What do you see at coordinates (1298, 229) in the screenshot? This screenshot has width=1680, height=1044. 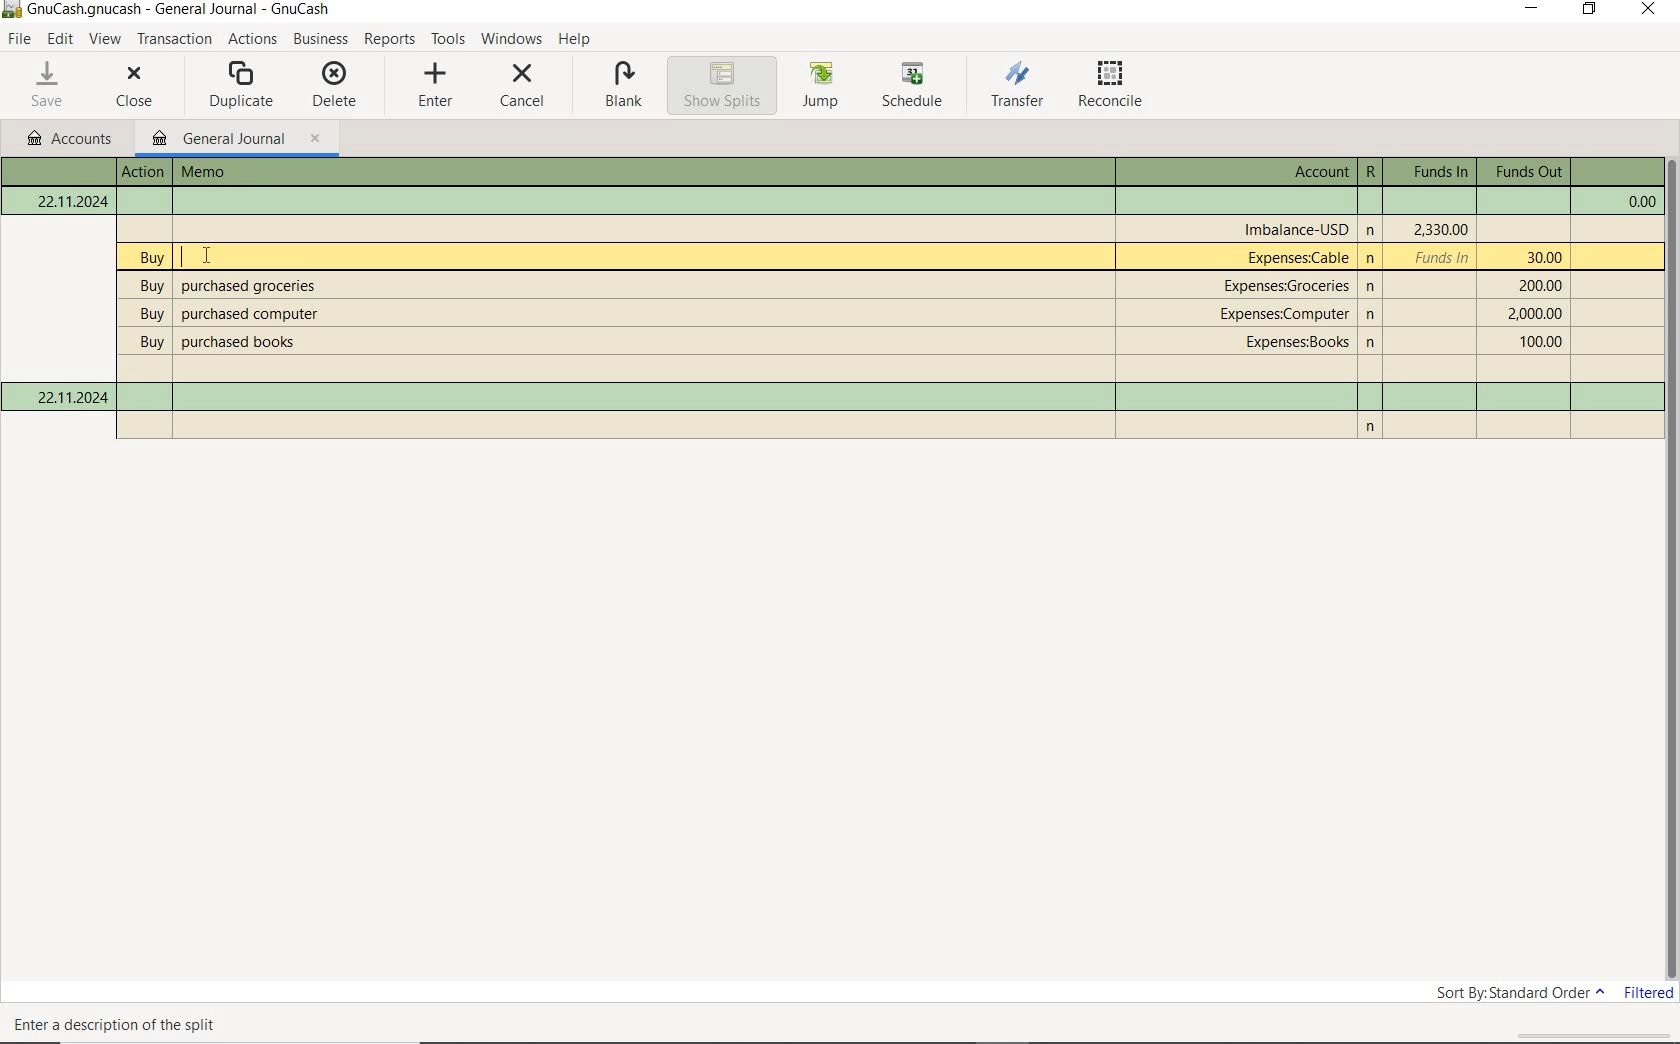 I see `Text` at bounding box center [1298, 229].